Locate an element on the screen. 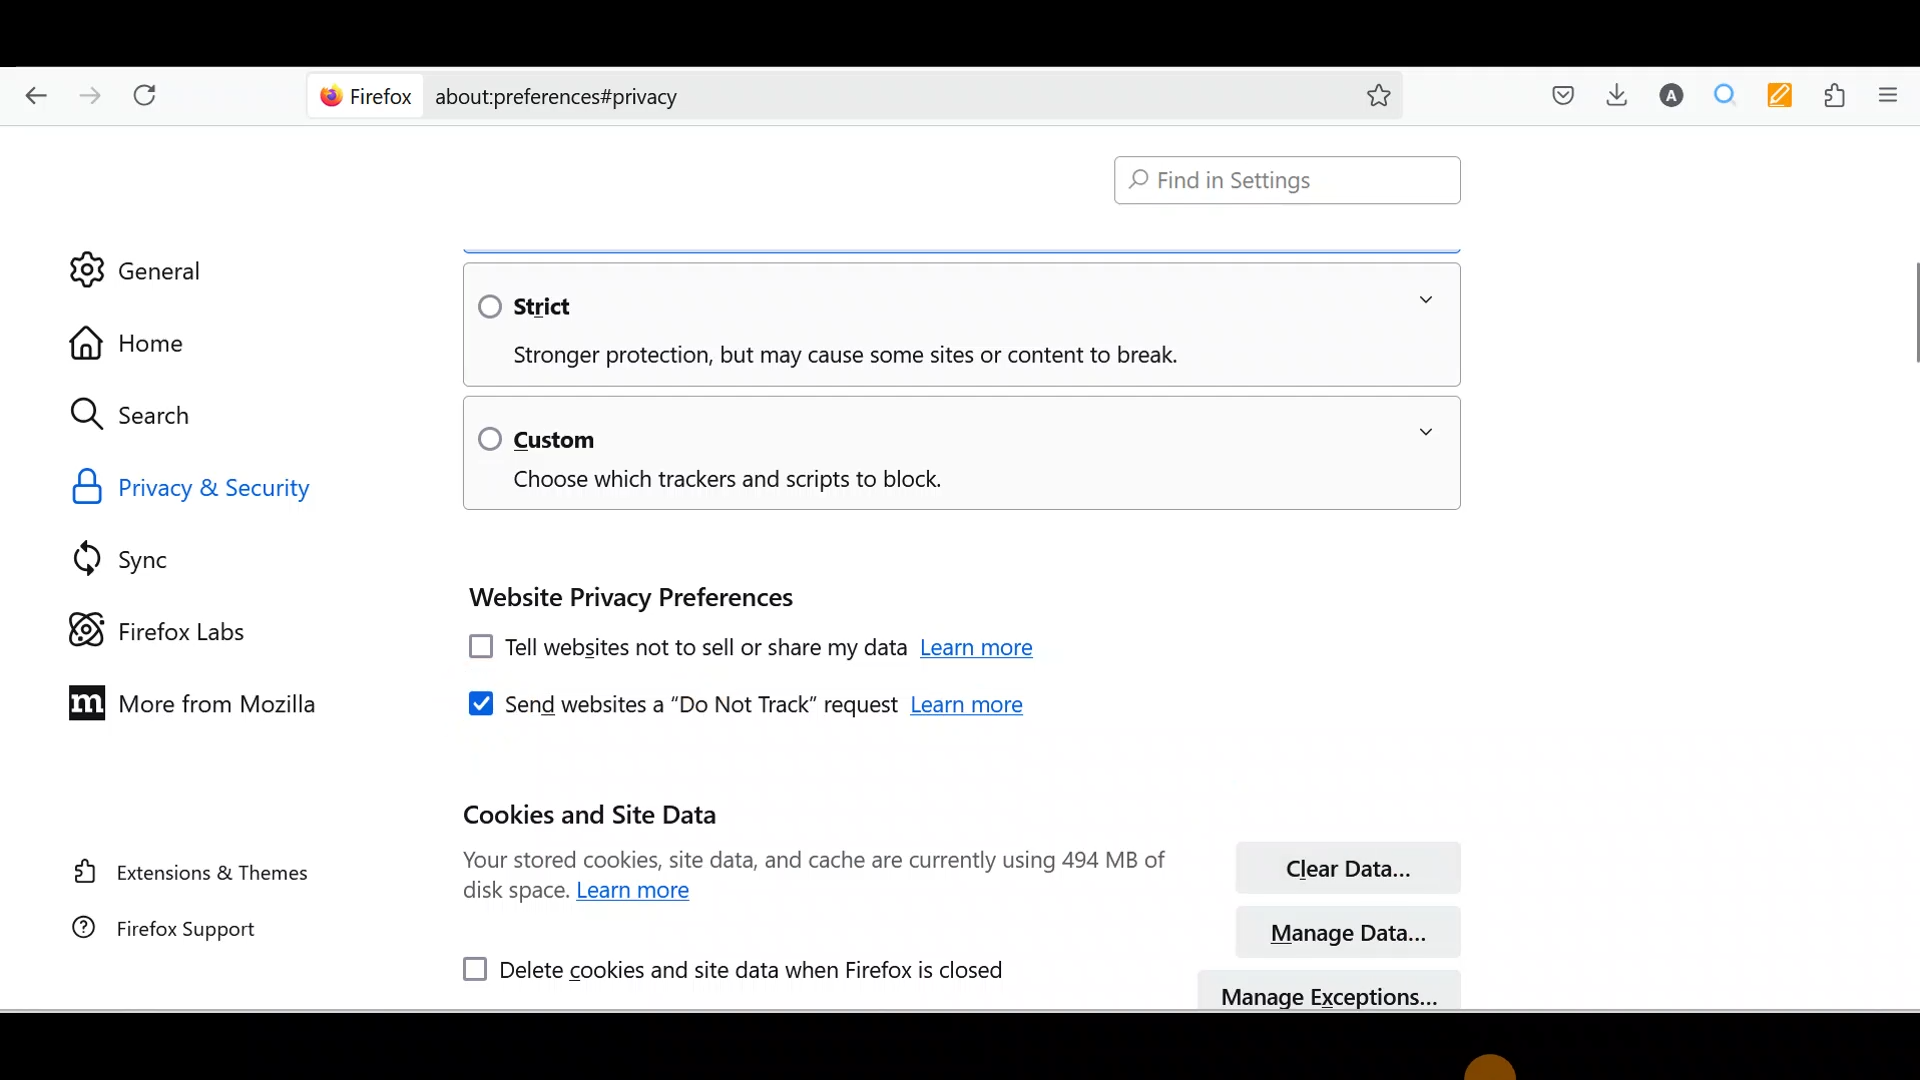 This screenshot has width=1920, height=1080. Open application menu is located at coordinates (1894, 96).